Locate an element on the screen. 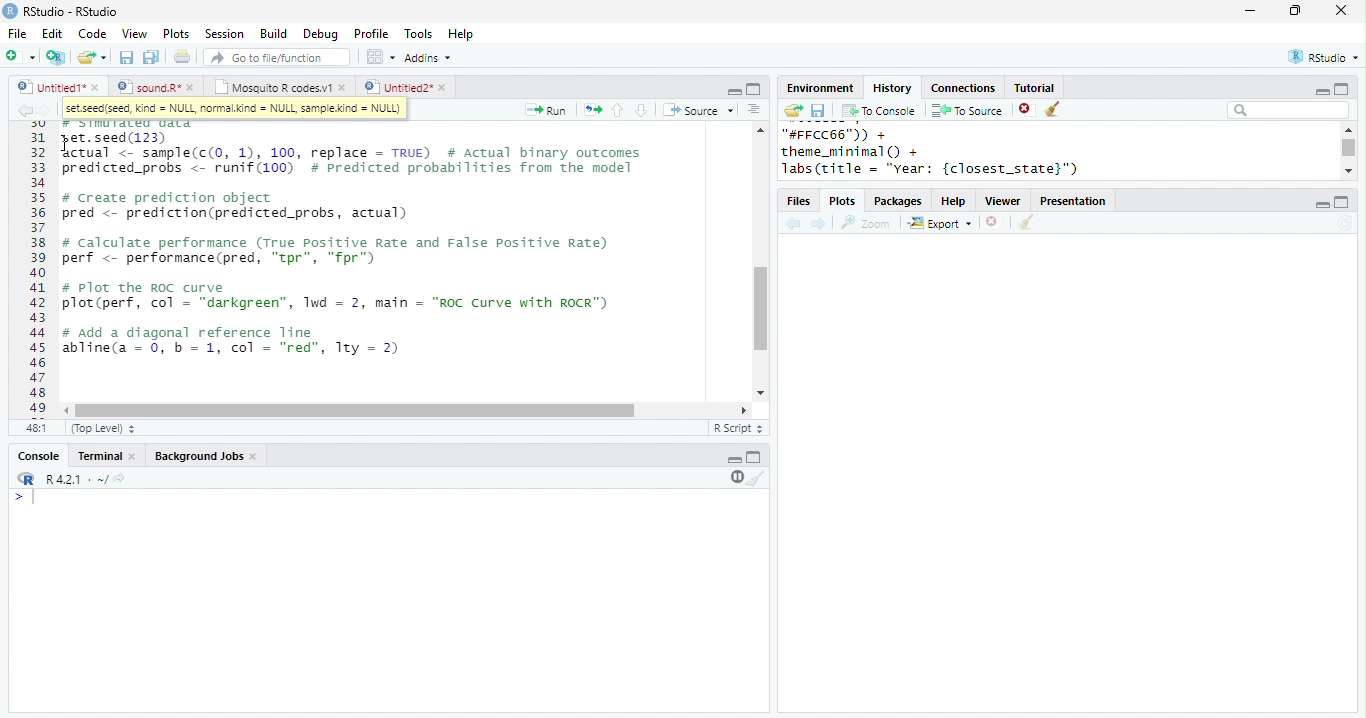  Source is located at coordinates (700, 110).